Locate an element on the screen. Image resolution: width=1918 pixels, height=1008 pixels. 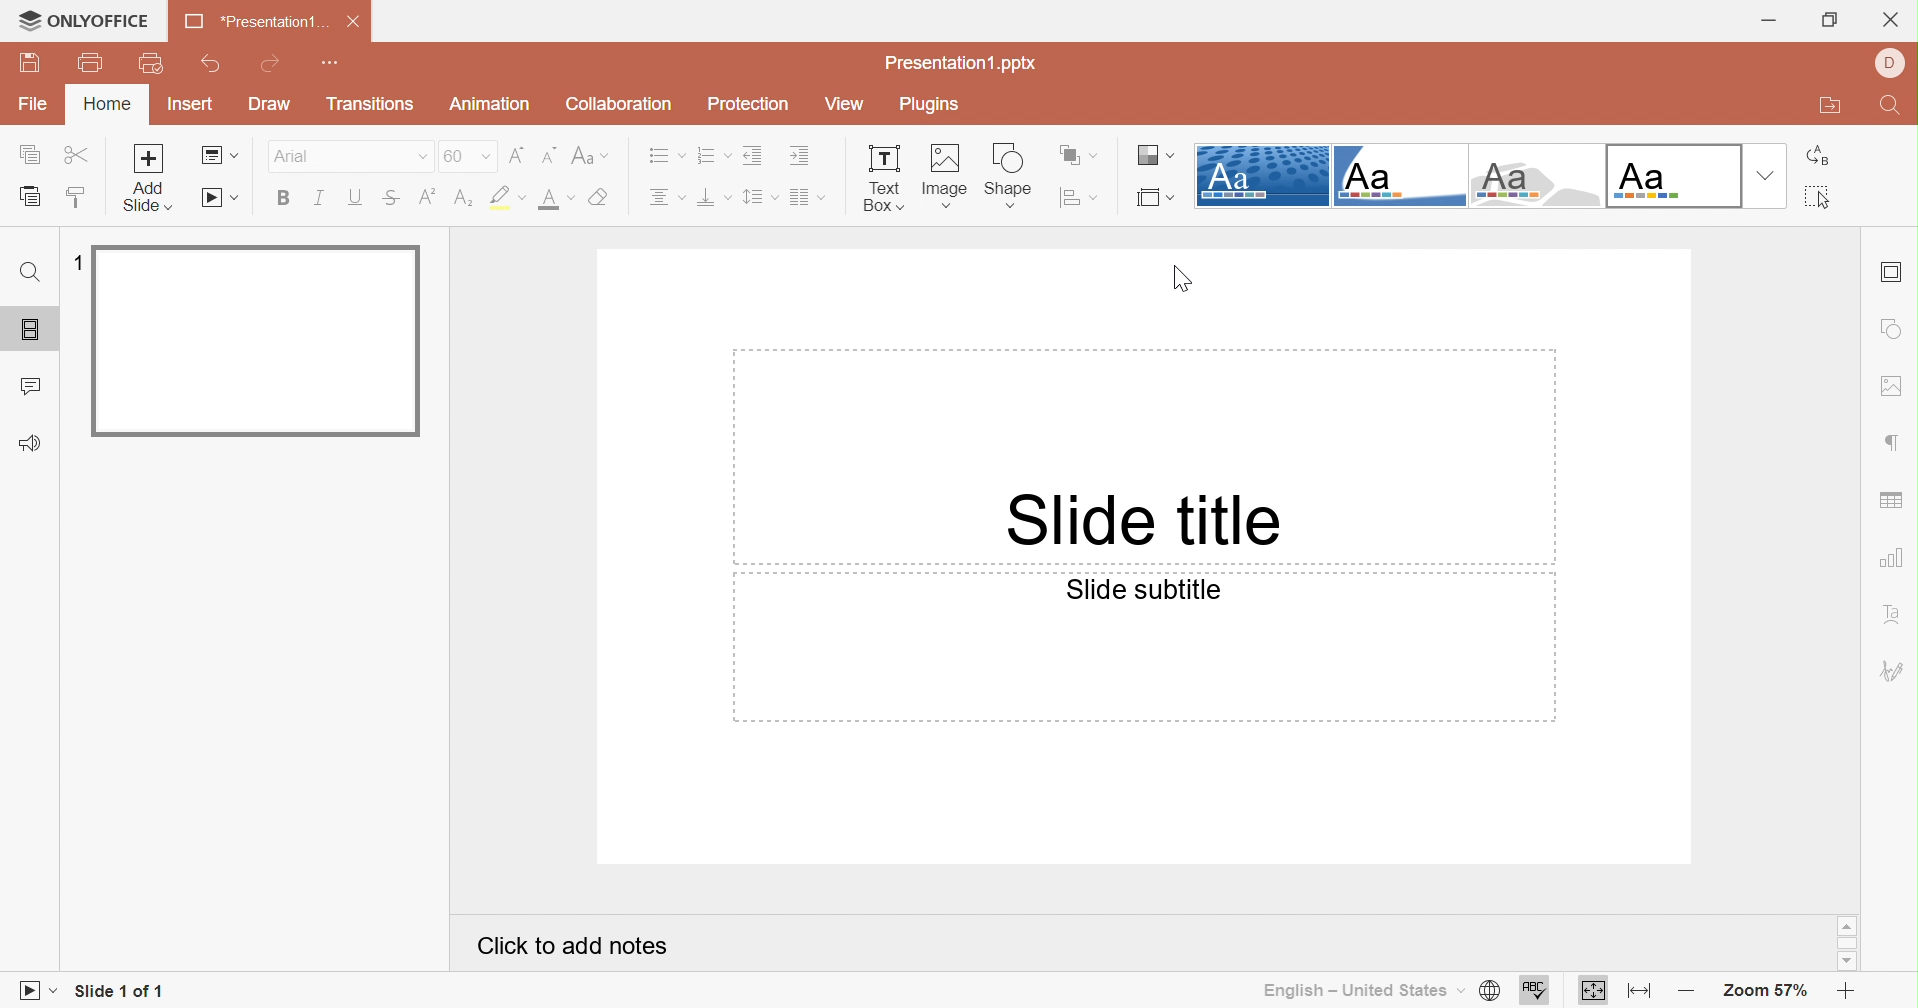
Home is located at coordinates (109, 104).